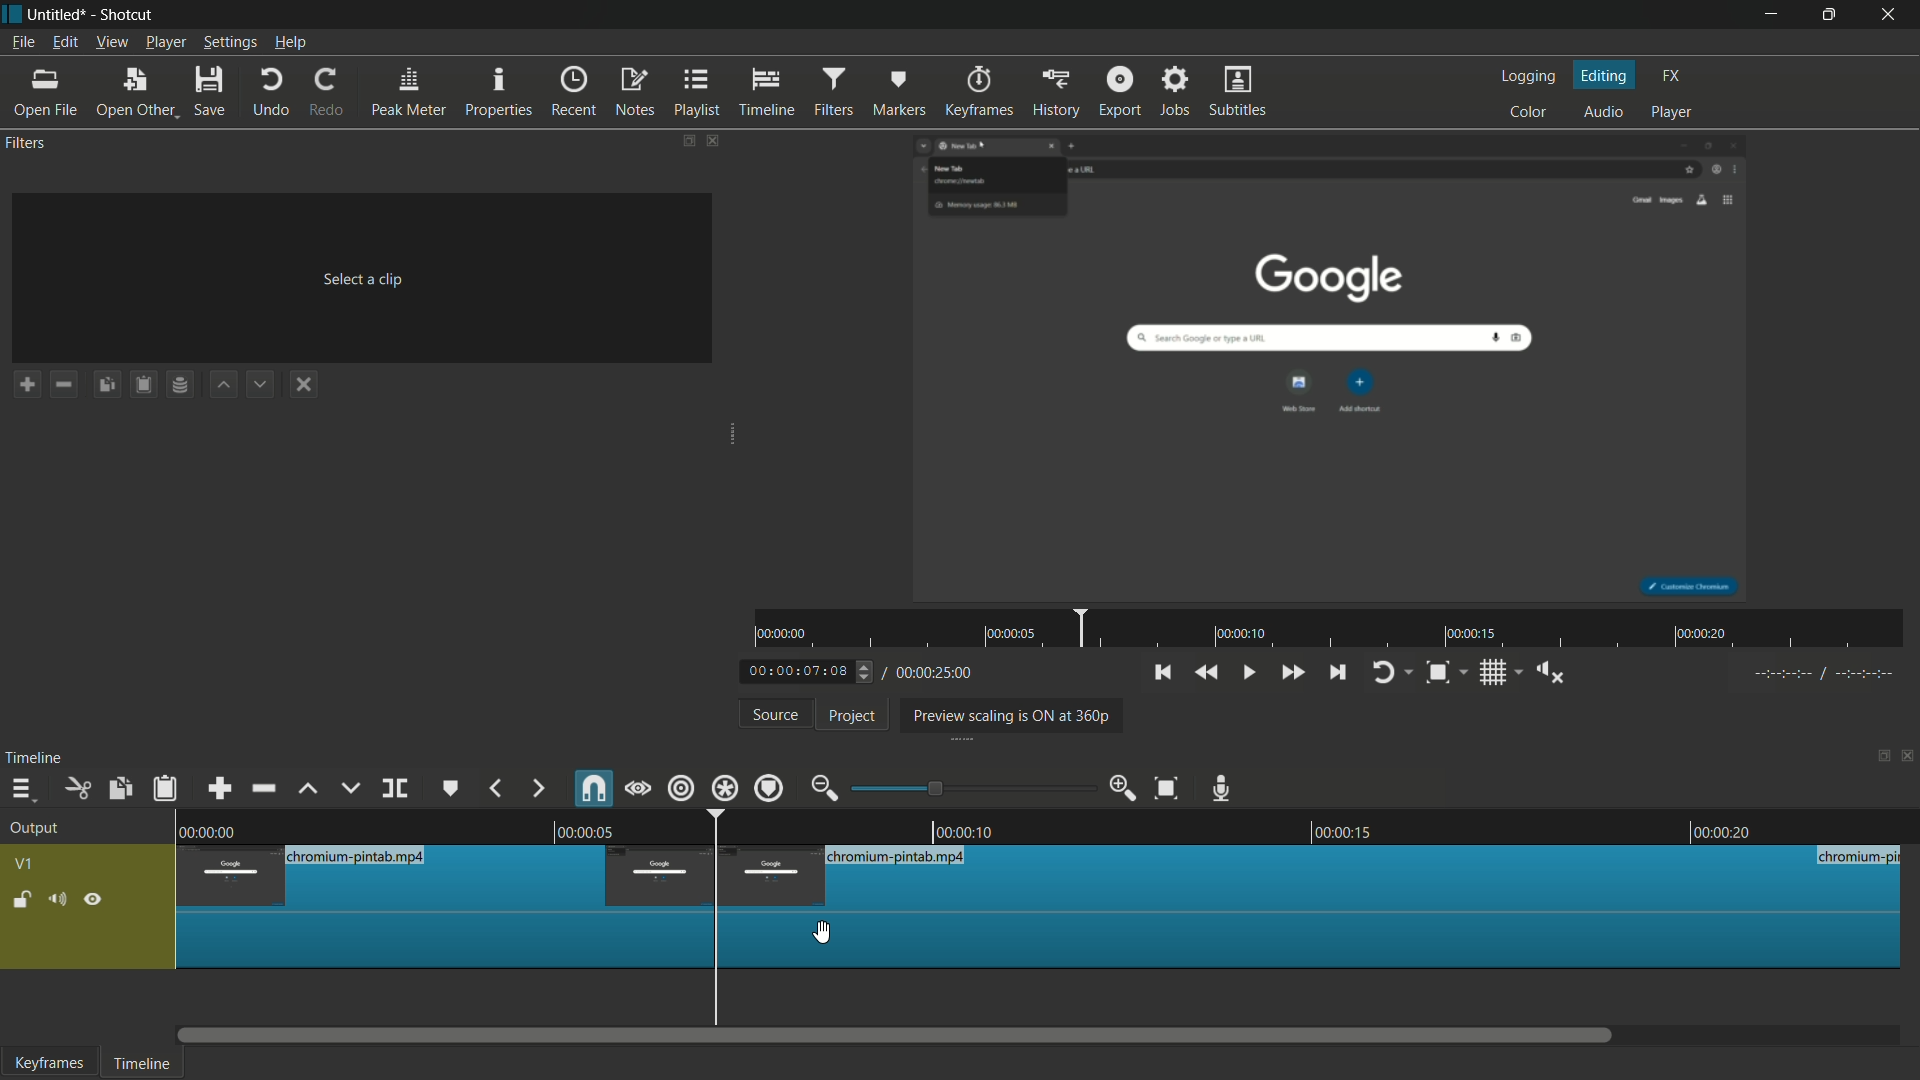 The image size is (1920, 1080). Describe the element at coordinates (1335, 673) in the screenshot. I see `skip to the next point` at that location.